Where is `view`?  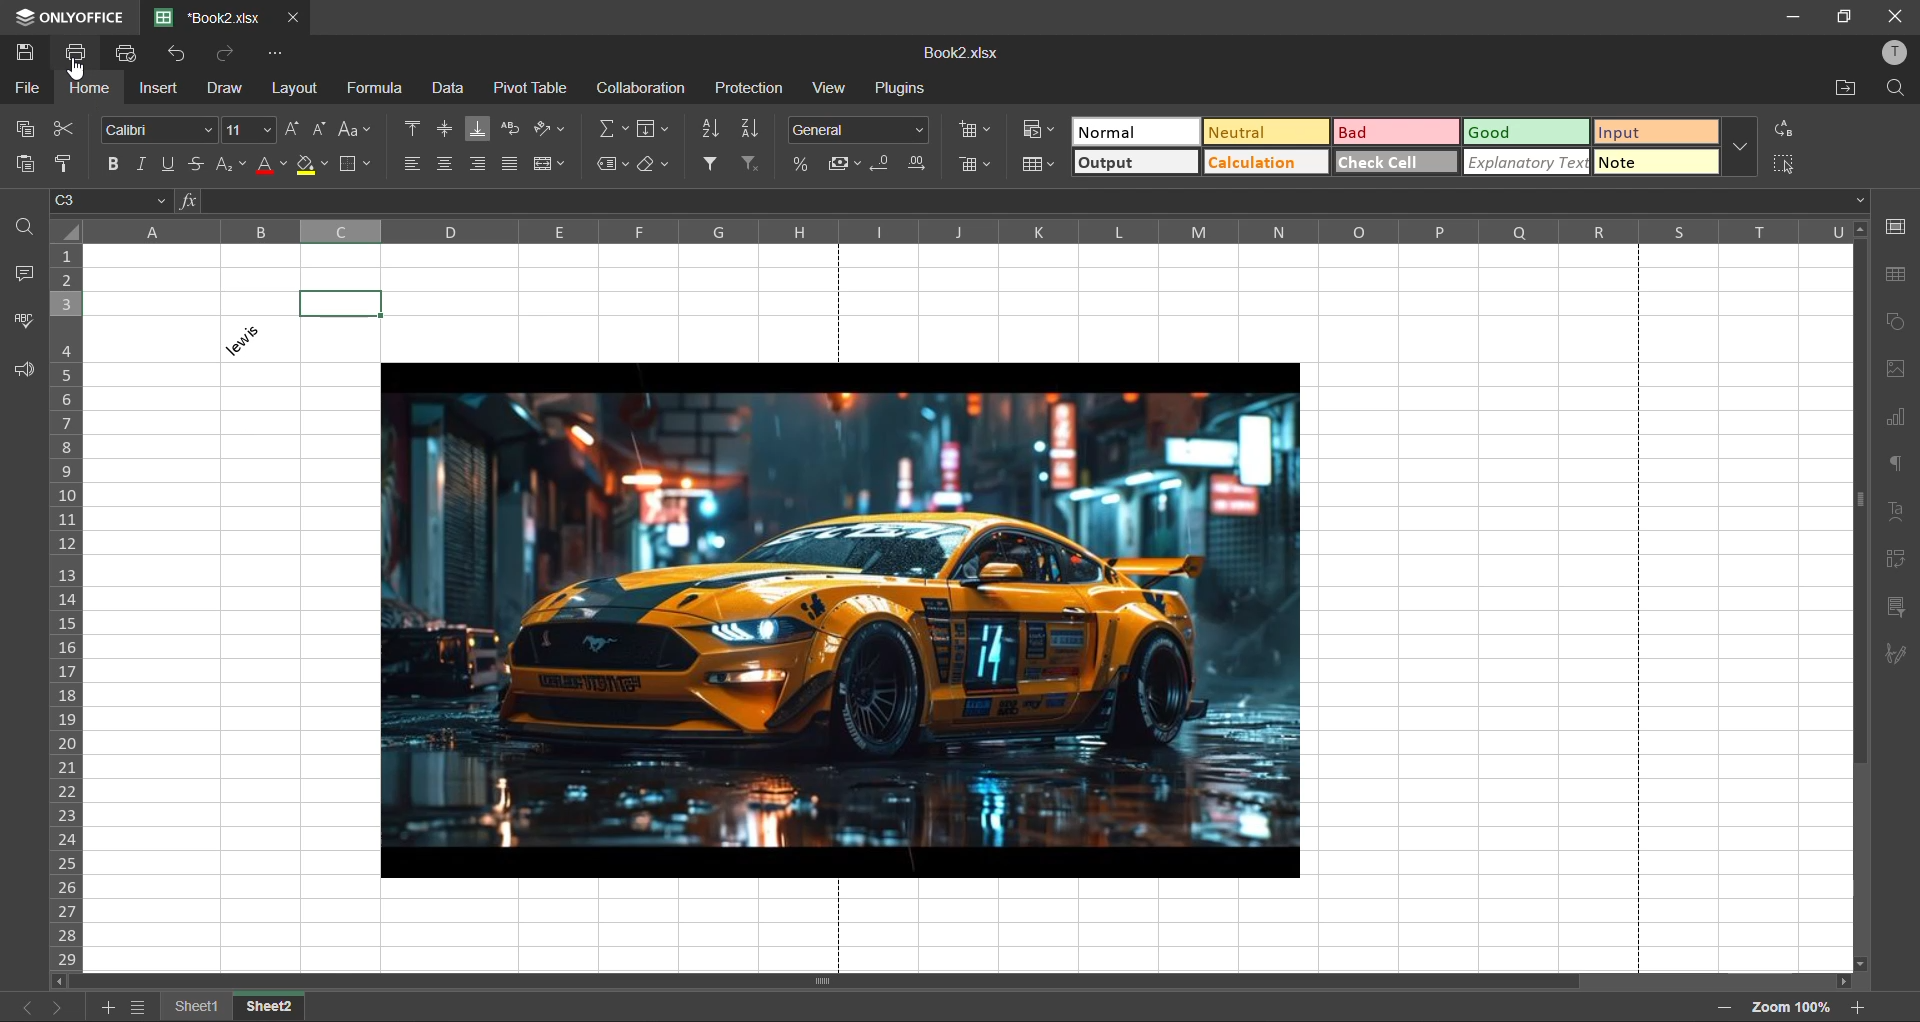 view is located at coordinates (827, 87).